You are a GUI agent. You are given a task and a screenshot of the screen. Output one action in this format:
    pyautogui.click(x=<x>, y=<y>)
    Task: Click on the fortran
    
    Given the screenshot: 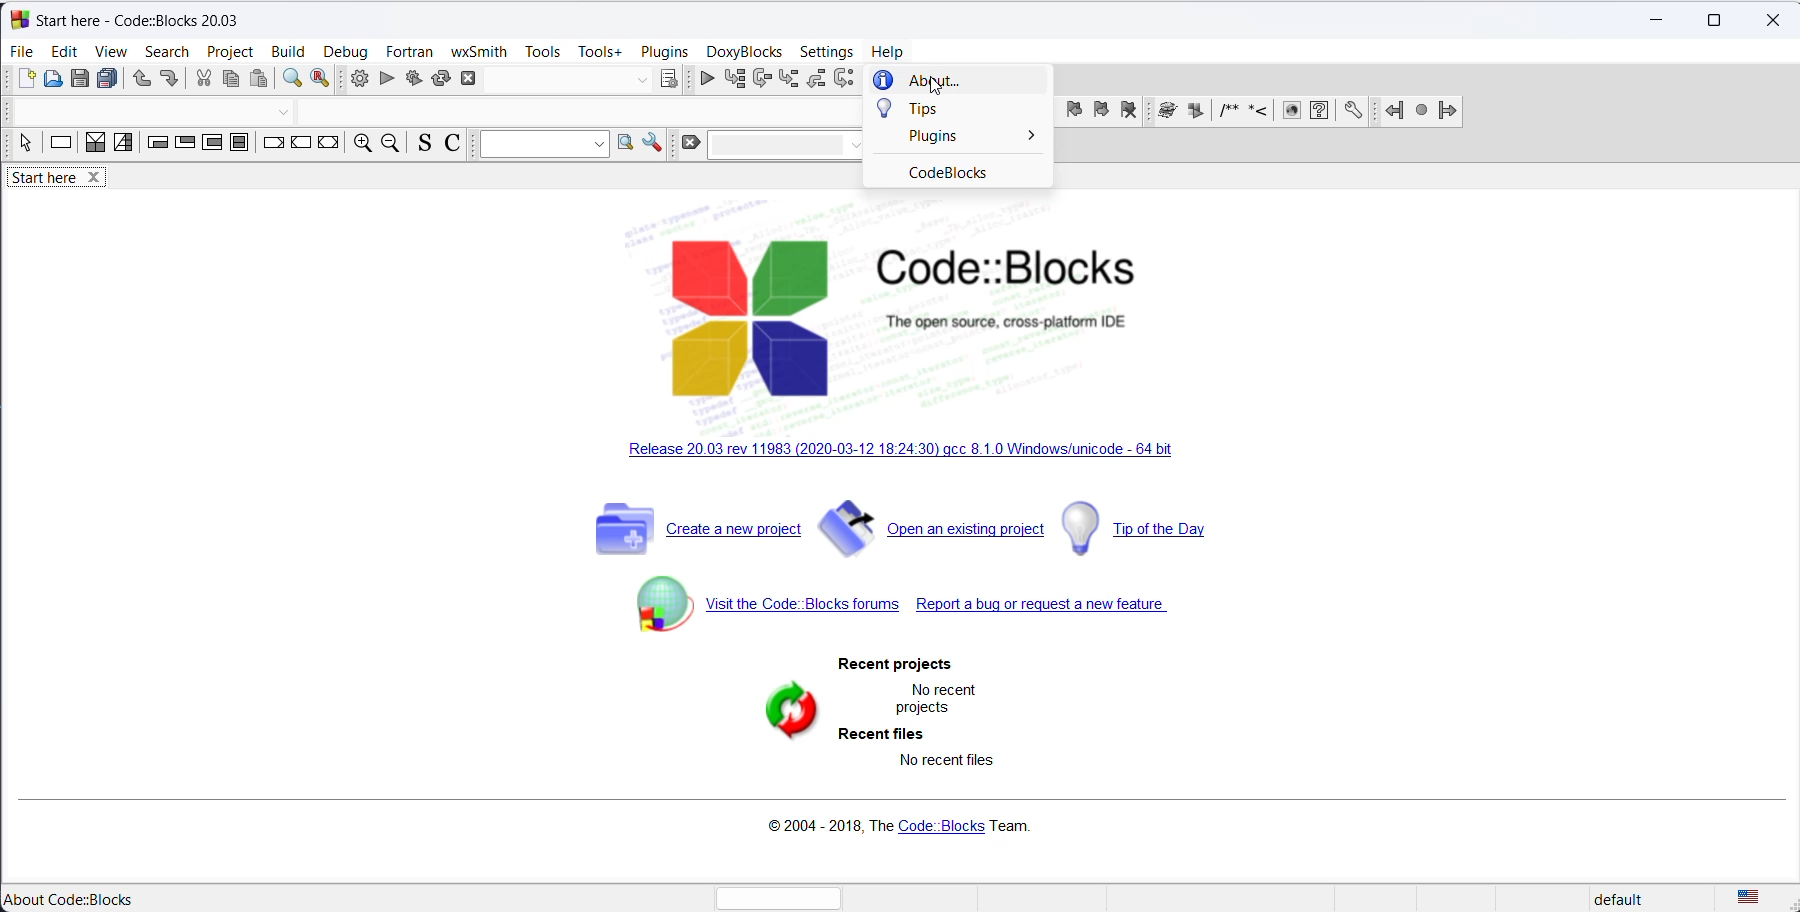 What is the action you would take?
    pyautogui.click(x=408, y=51)
    